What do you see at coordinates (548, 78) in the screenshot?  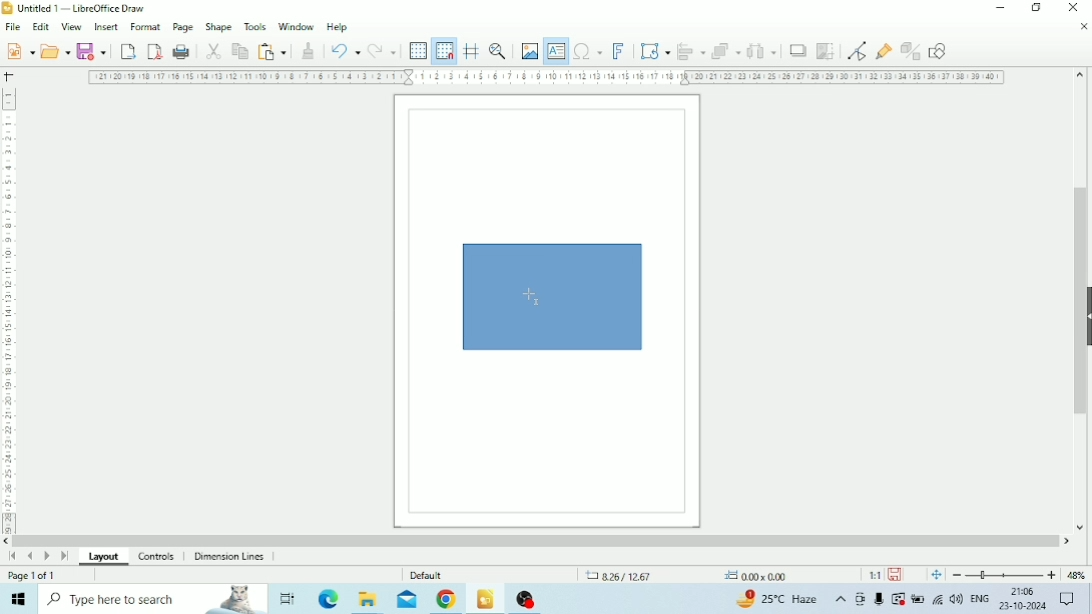 I see `Horizontal scale` at bounding box center [548, 78].